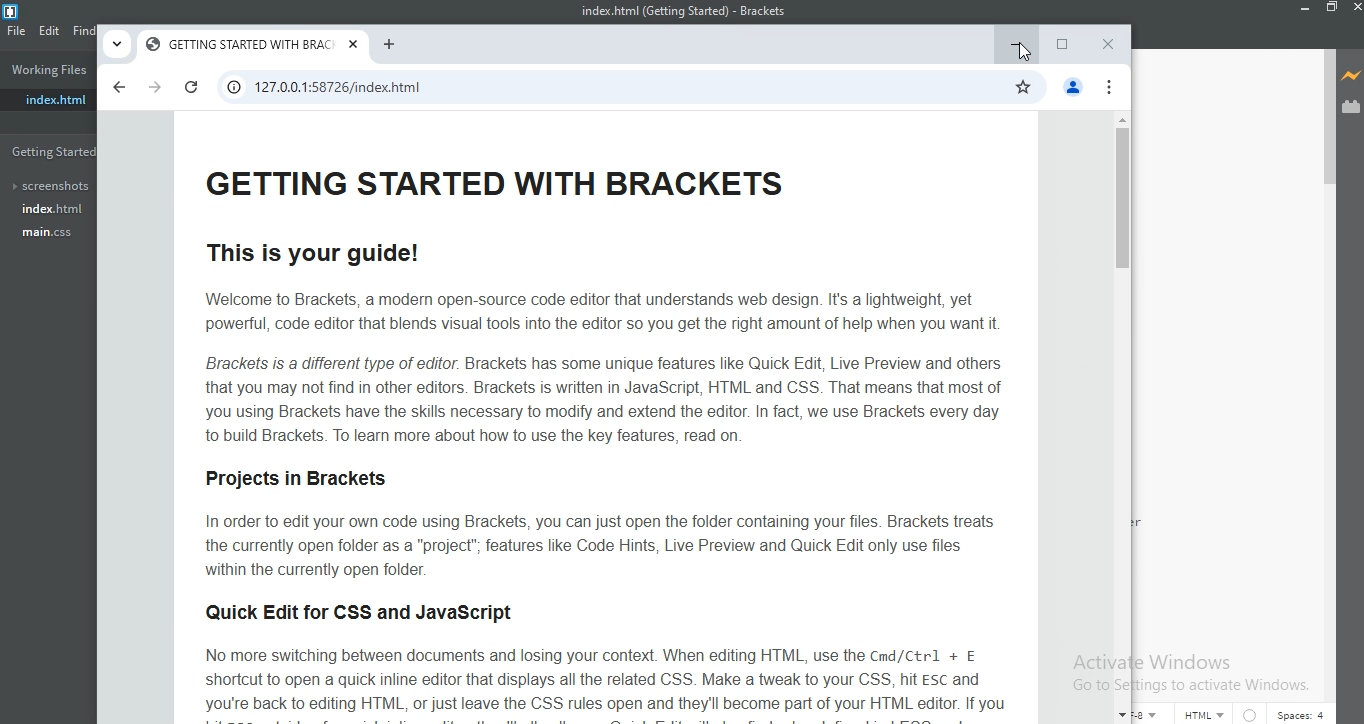 The image size is (1364, 724). Describe the element at coordinates (1352, 107) in the screenshot. I see `extension manager` at that location.